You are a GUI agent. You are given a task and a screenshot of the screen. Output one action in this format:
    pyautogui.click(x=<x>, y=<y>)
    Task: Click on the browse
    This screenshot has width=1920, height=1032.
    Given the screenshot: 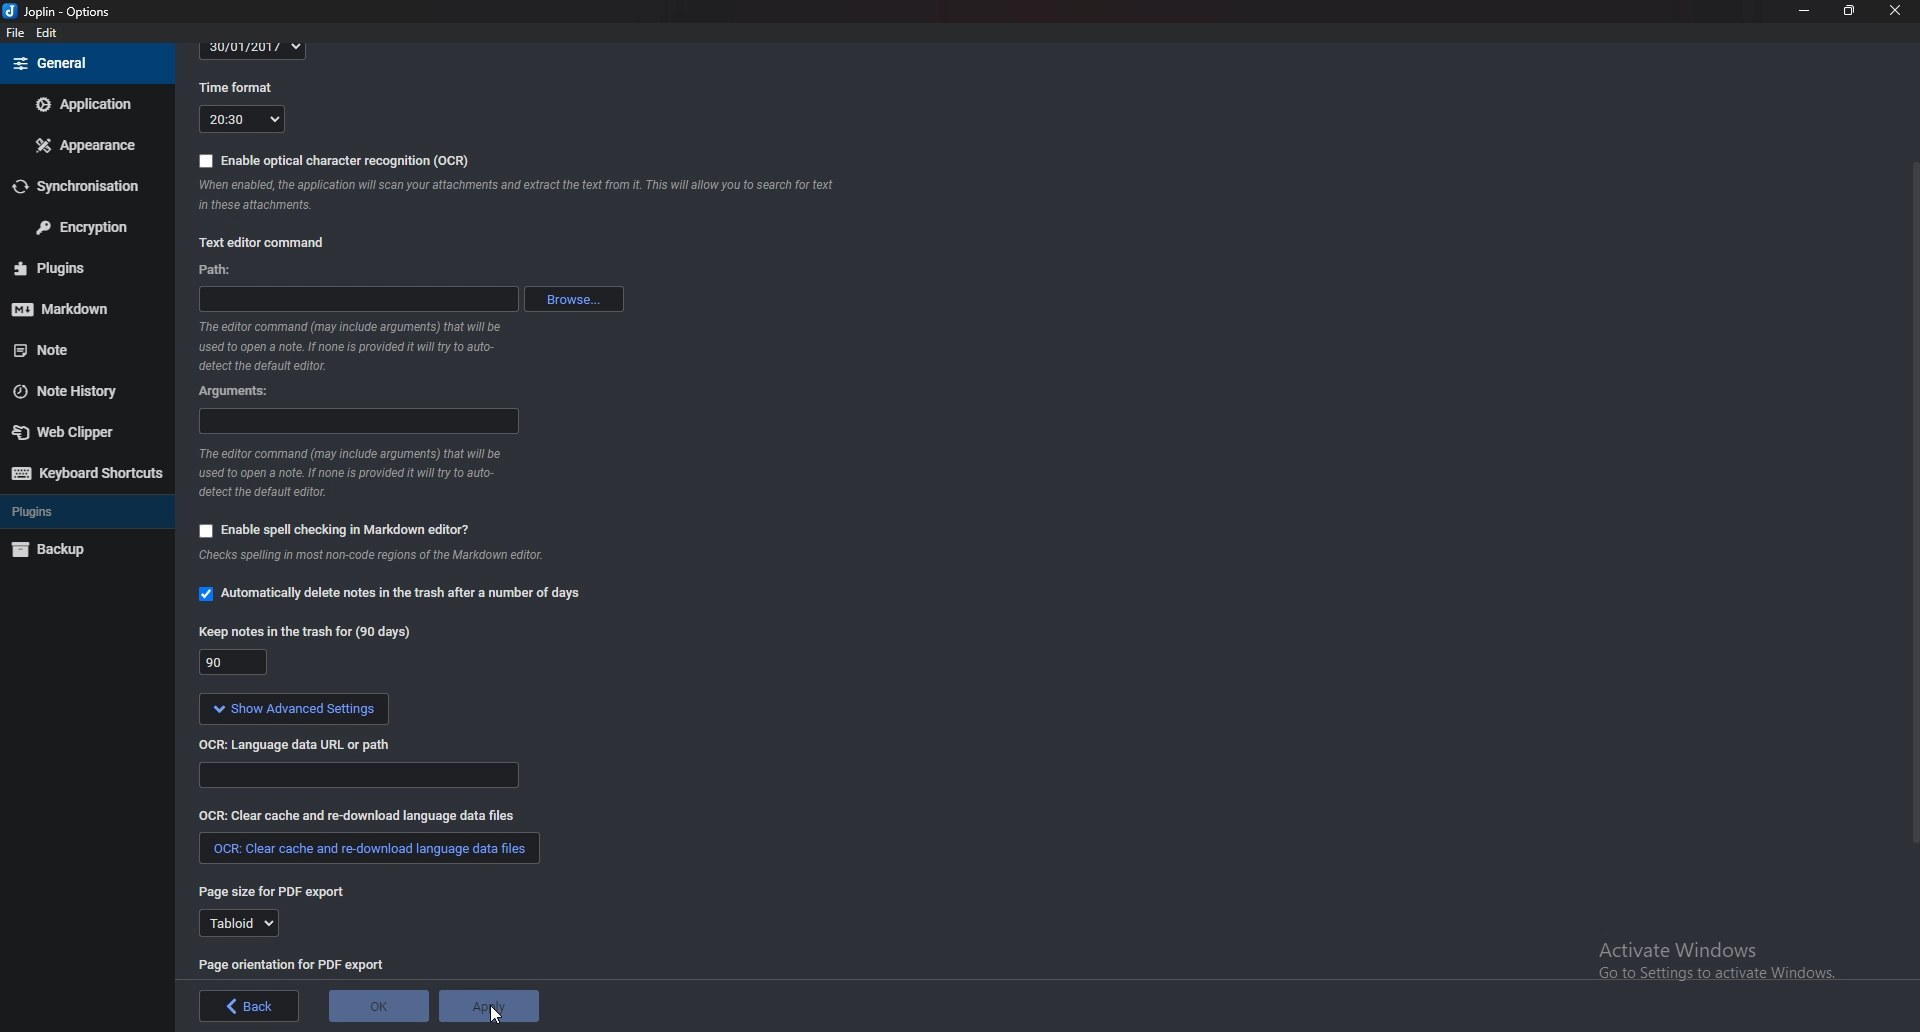 What is the action you would take?
    pyautogui.click(x=576, y=299)
    